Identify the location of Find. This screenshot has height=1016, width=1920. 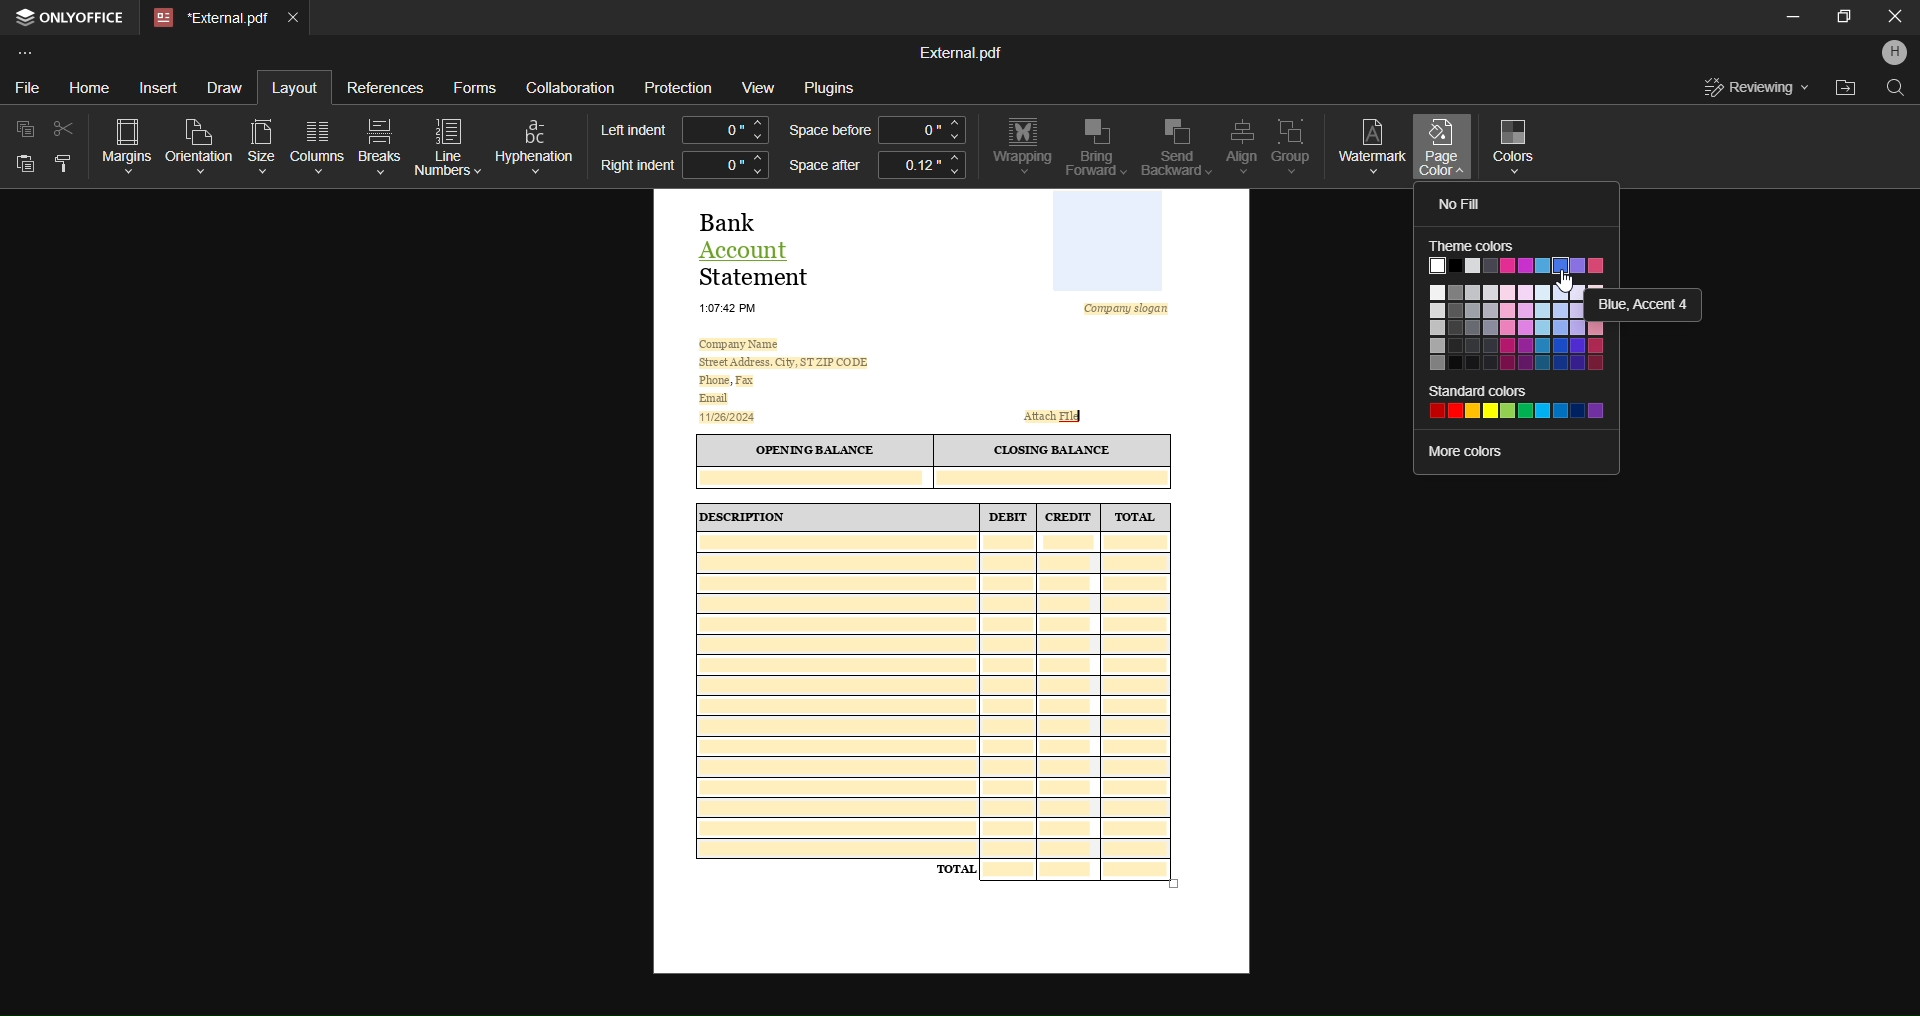
(1896, 92).